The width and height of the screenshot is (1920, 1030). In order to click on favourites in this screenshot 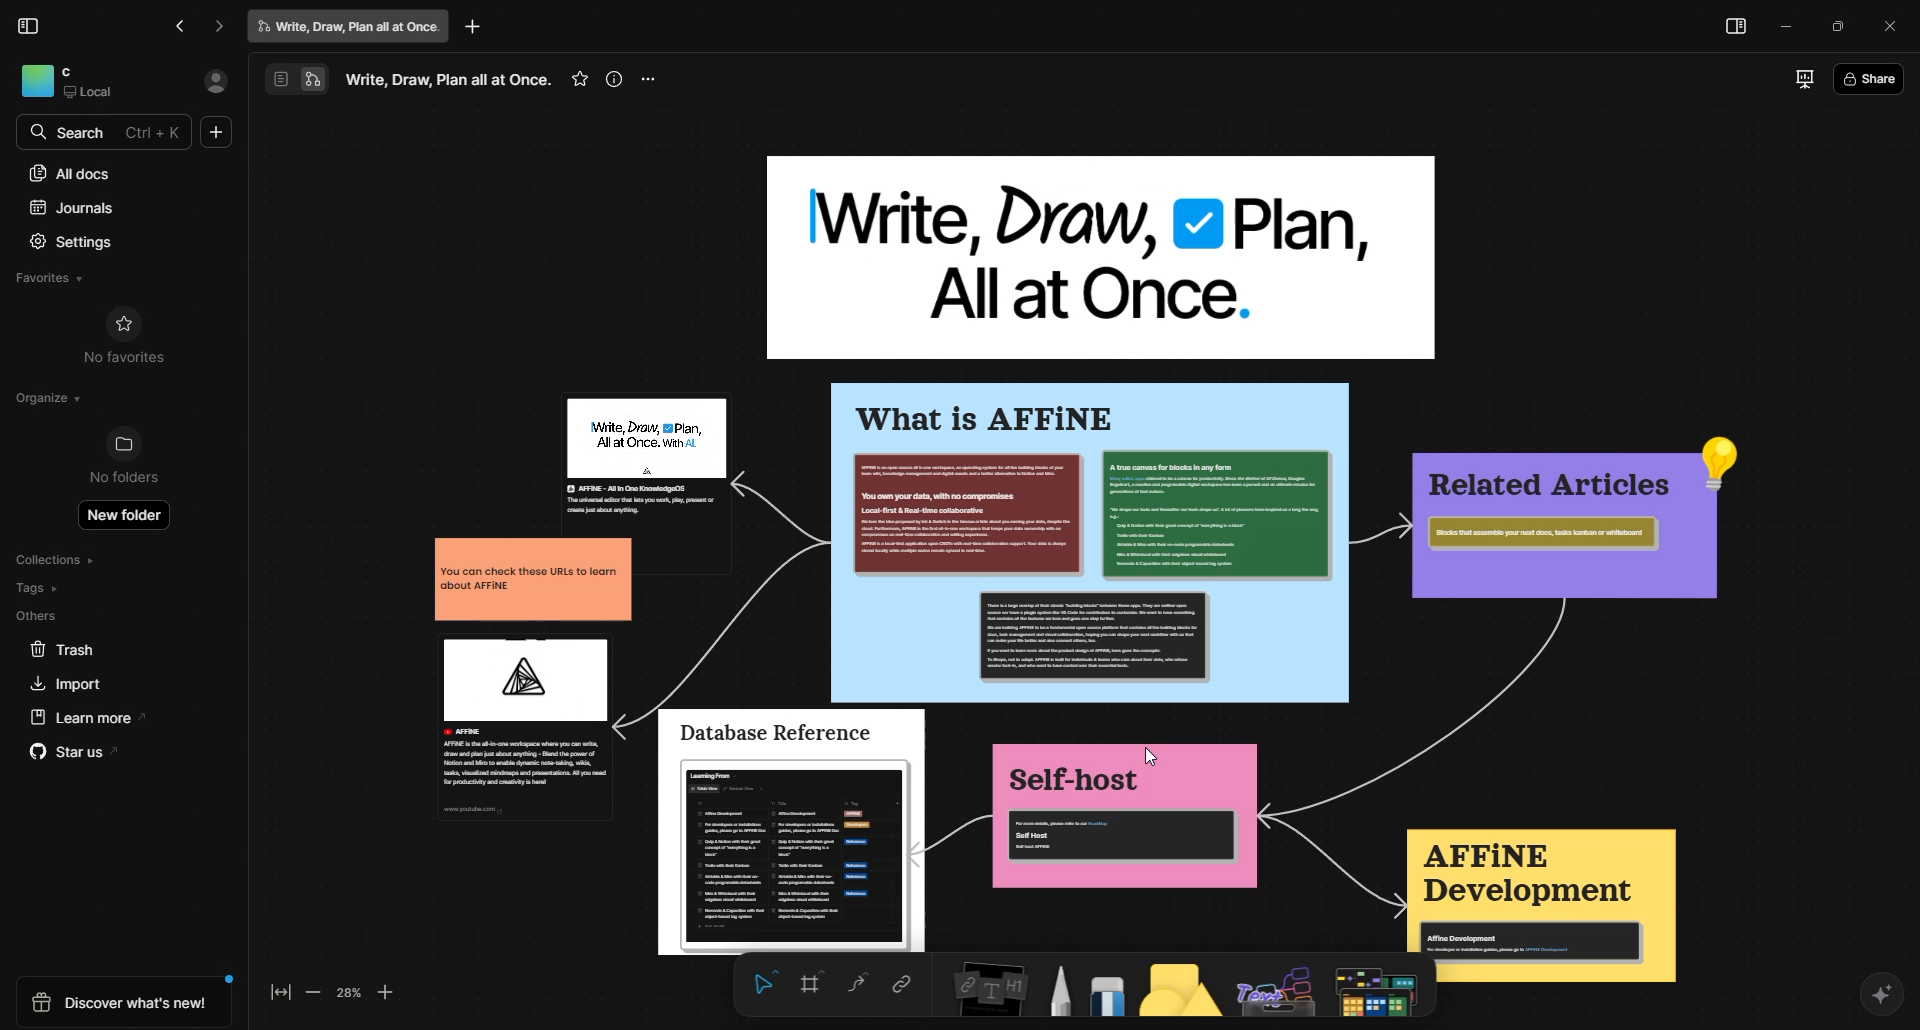, I will do `click(60, 276)`.